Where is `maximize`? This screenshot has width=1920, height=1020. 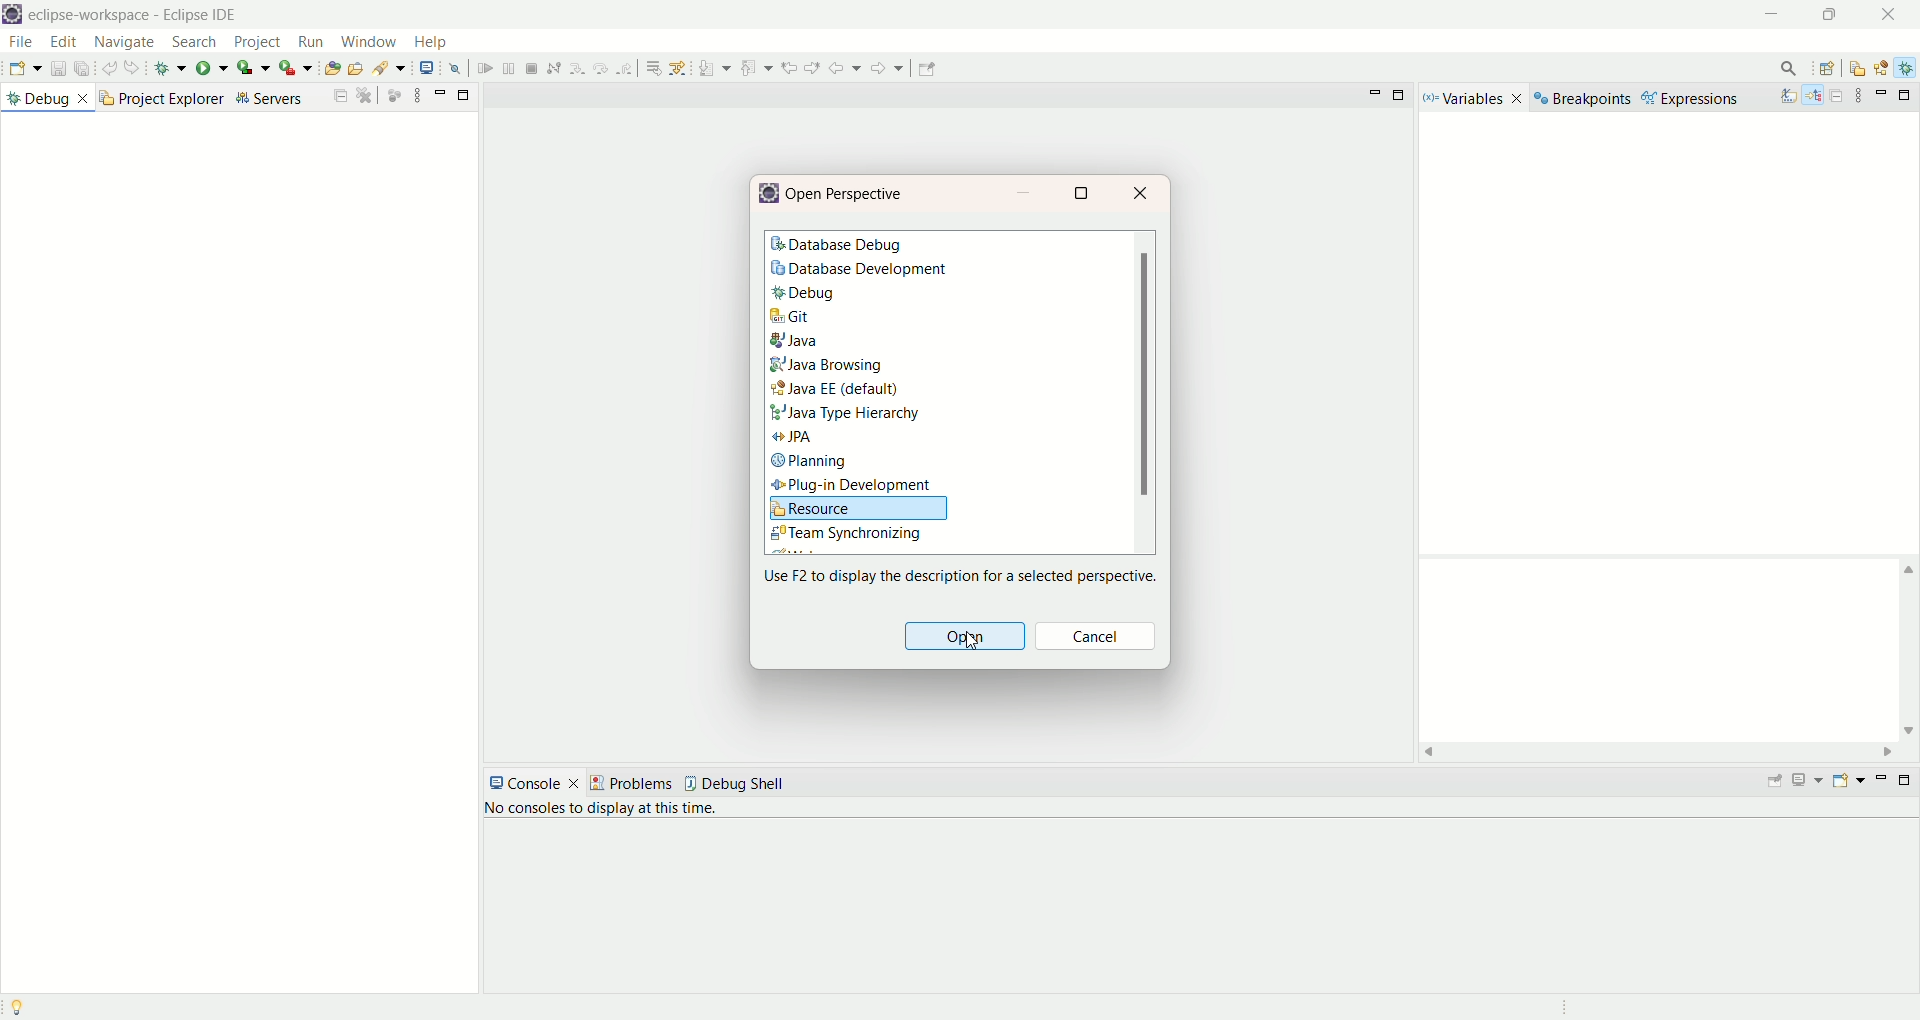
maximize is located at coordinates (1402, 98).